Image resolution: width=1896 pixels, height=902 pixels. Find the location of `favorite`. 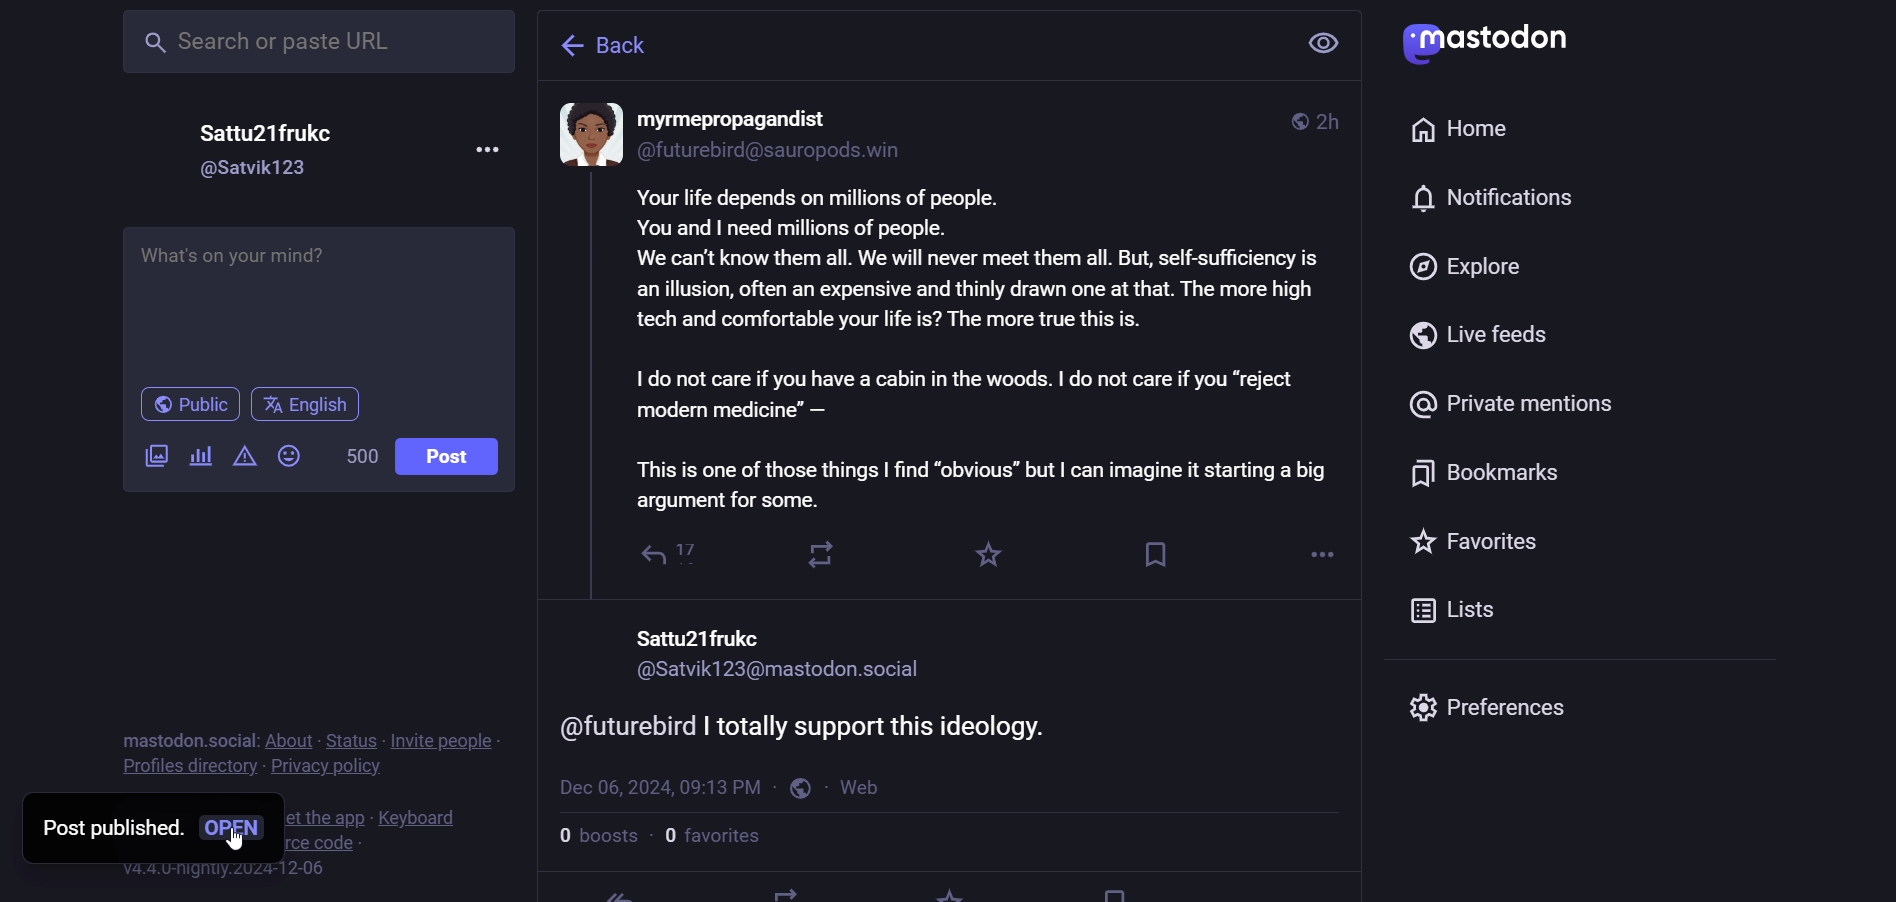

favorite is located at coordinates (1477, 544).